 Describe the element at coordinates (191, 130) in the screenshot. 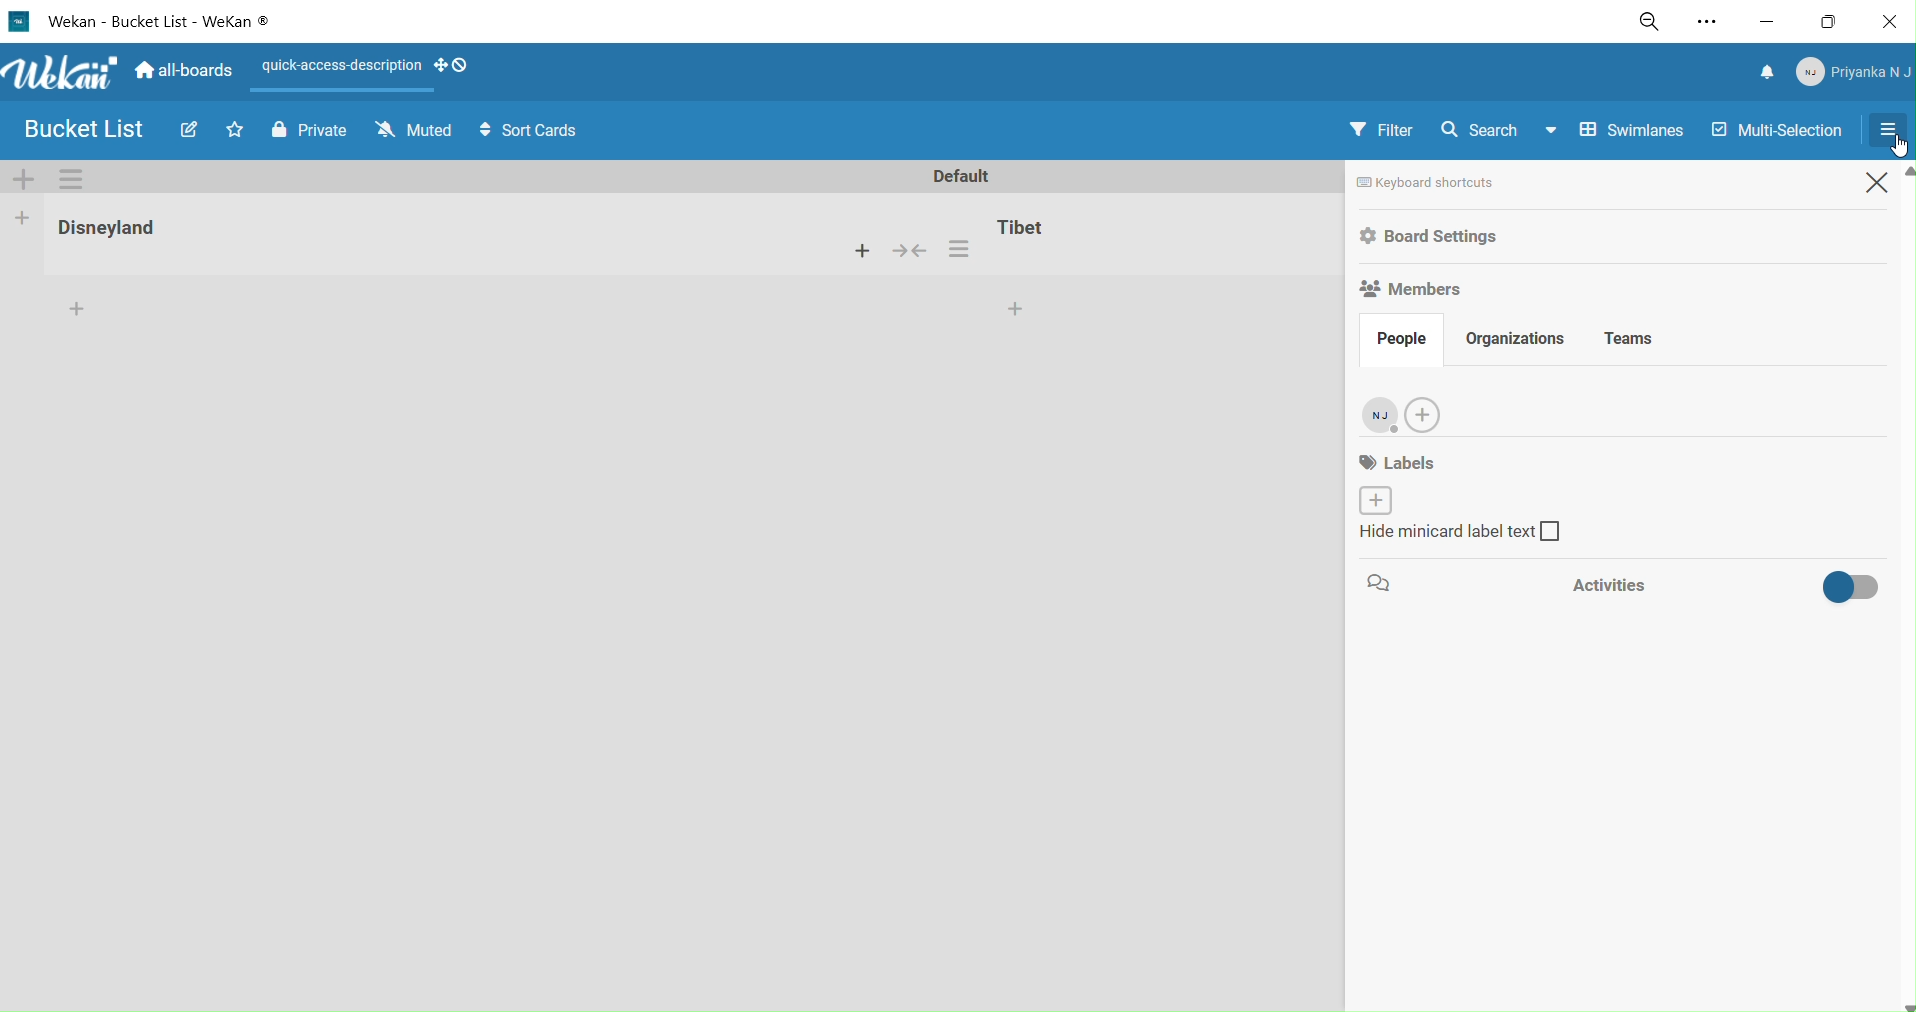

I see `edit ` at that location.